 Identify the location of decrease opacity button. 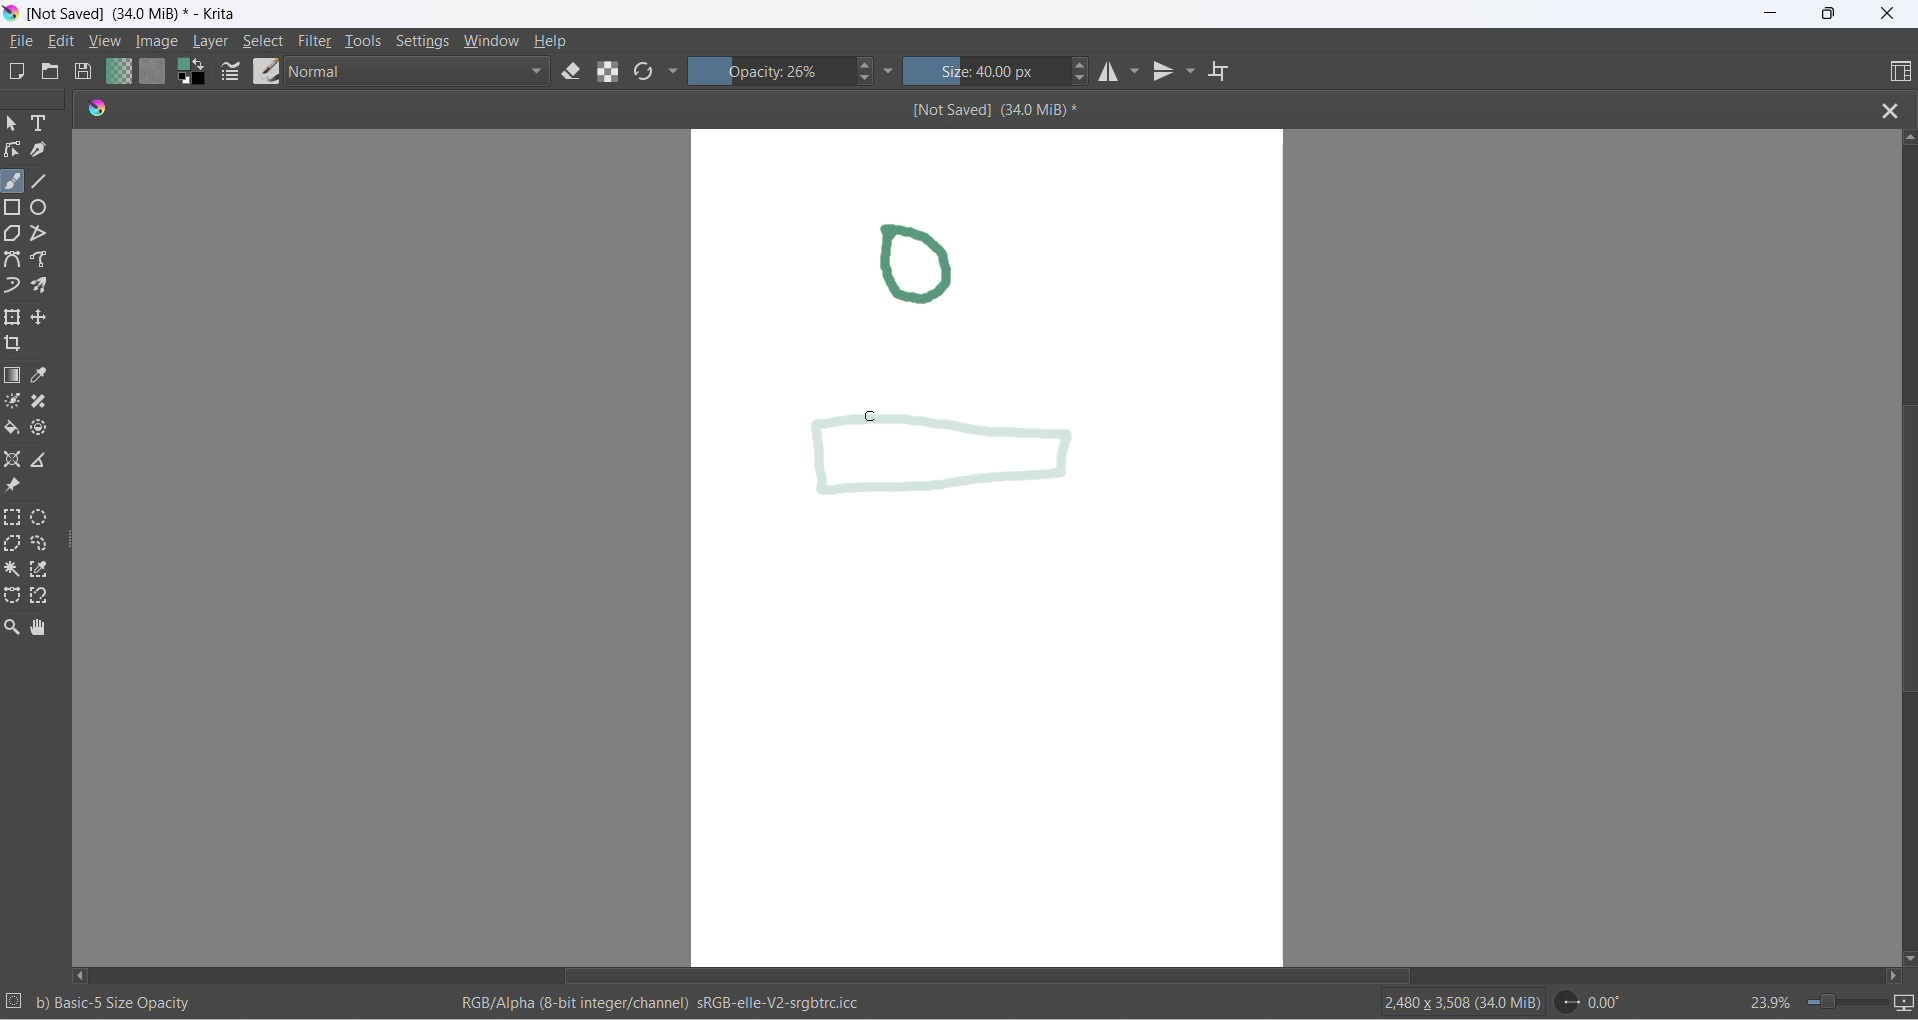
(869, 80).